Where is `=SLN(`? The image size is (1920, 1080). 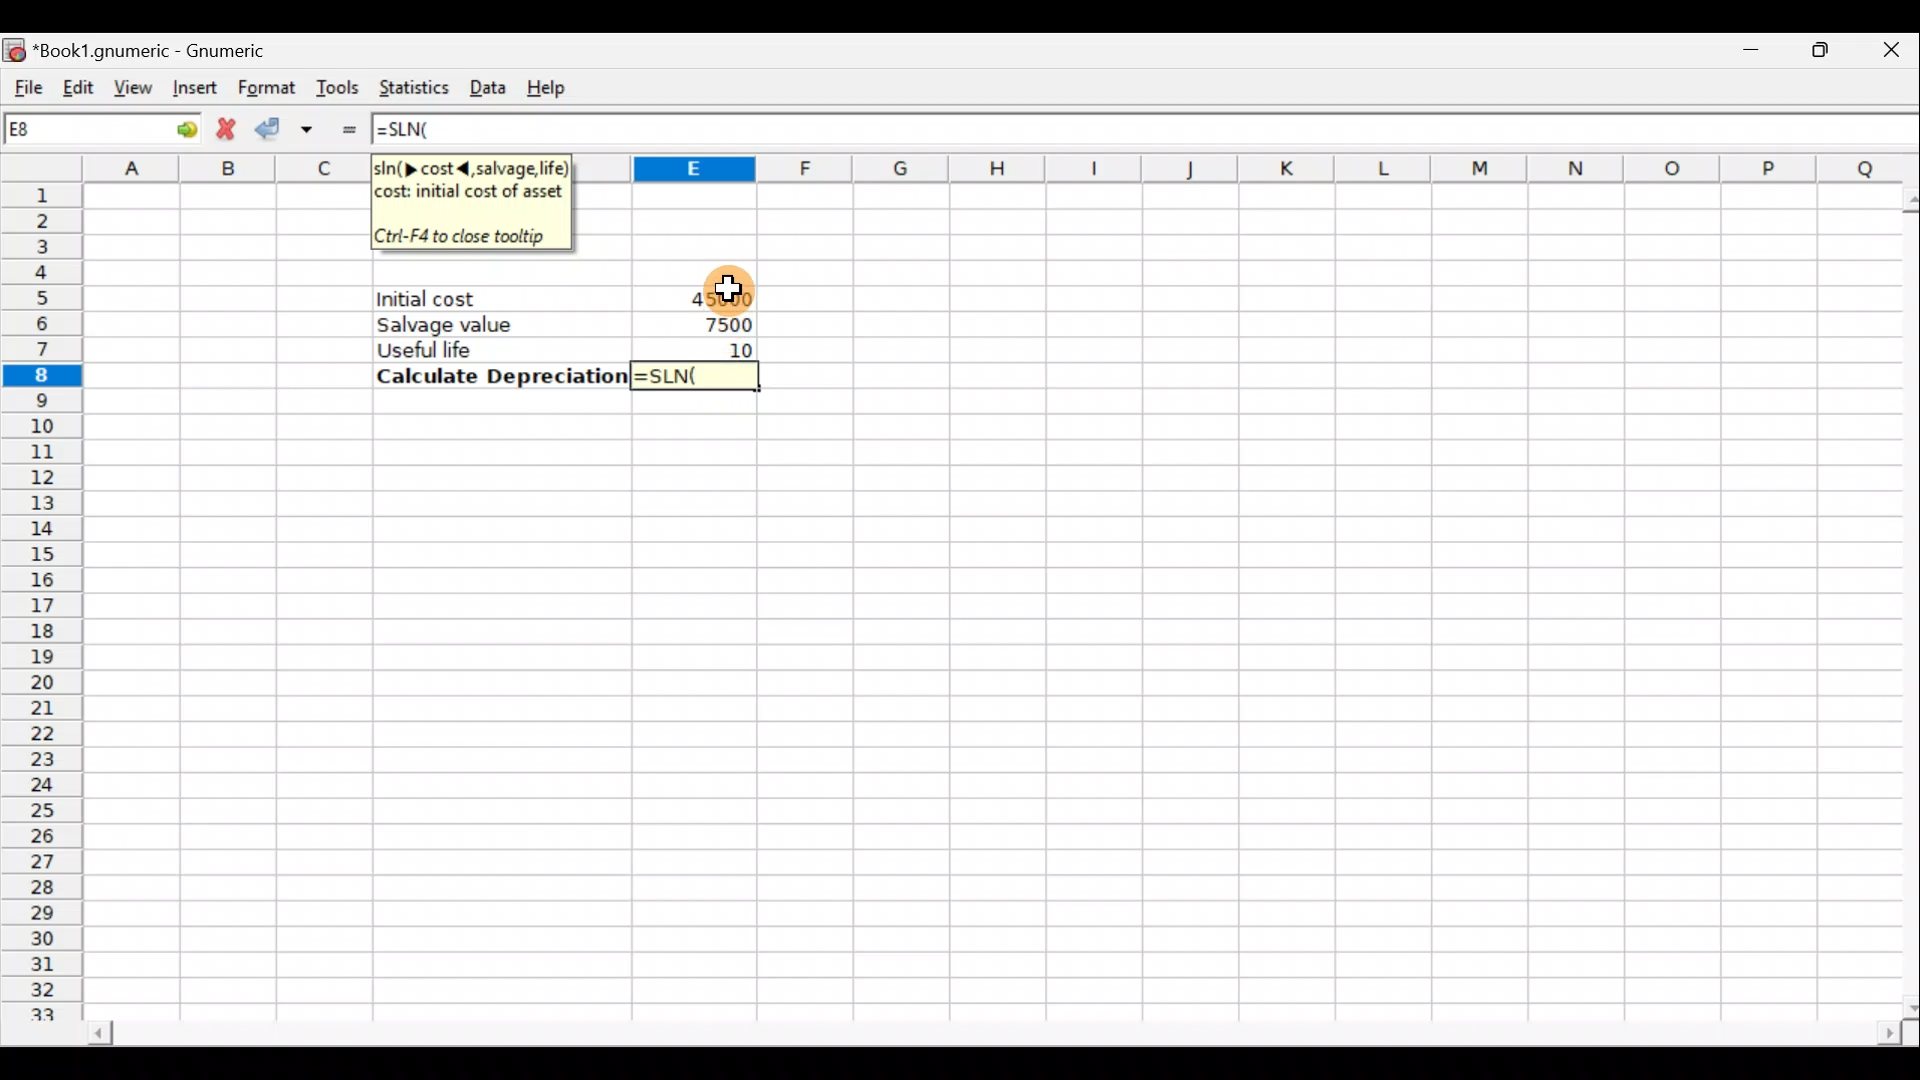 =SLN( is located at coordinates (698, 374).